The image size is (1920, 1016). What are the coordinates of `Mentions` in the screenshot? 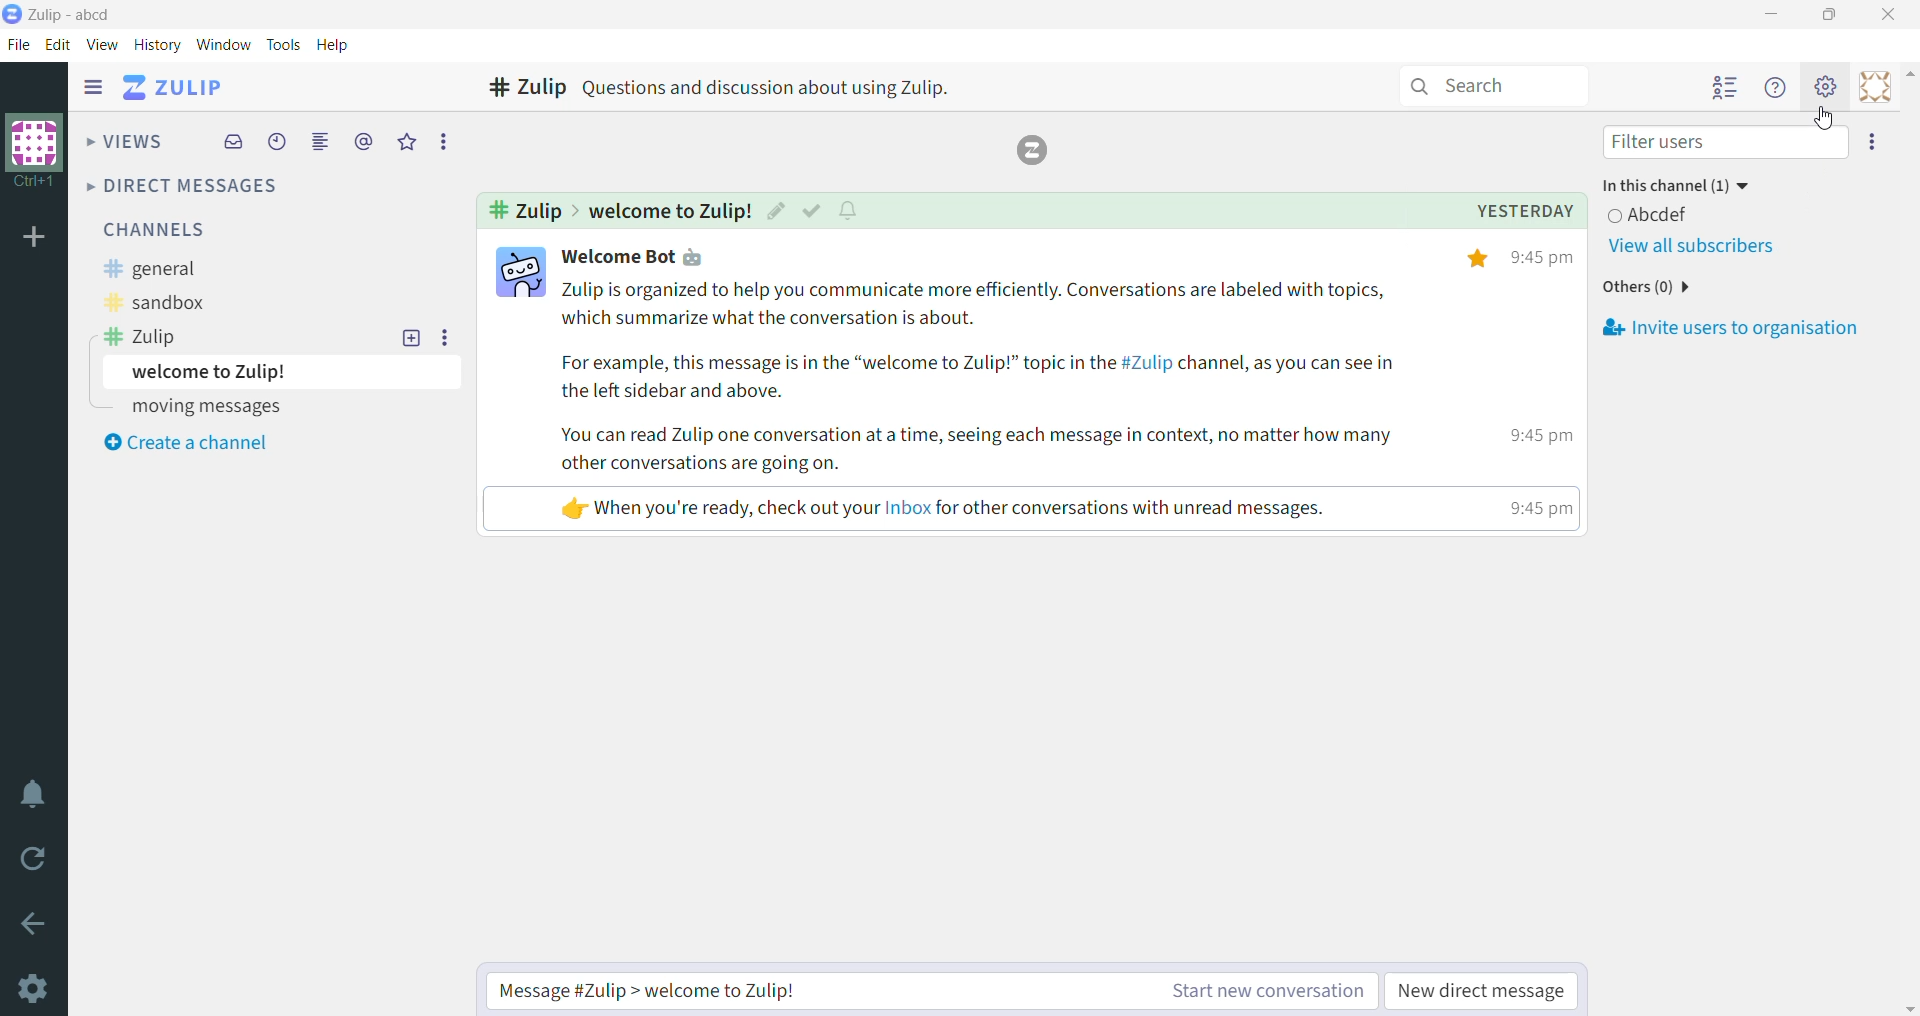 It's located at (365, 142).